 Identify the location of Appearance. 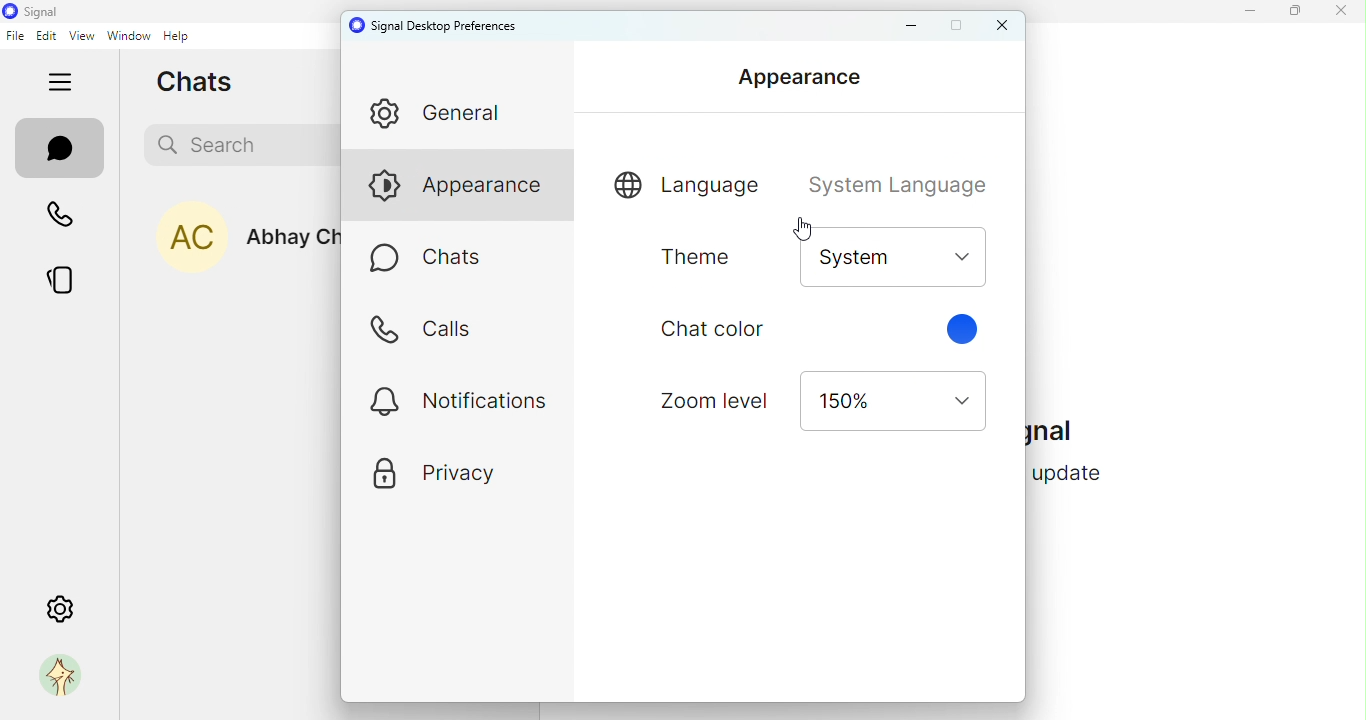
(795, 73).